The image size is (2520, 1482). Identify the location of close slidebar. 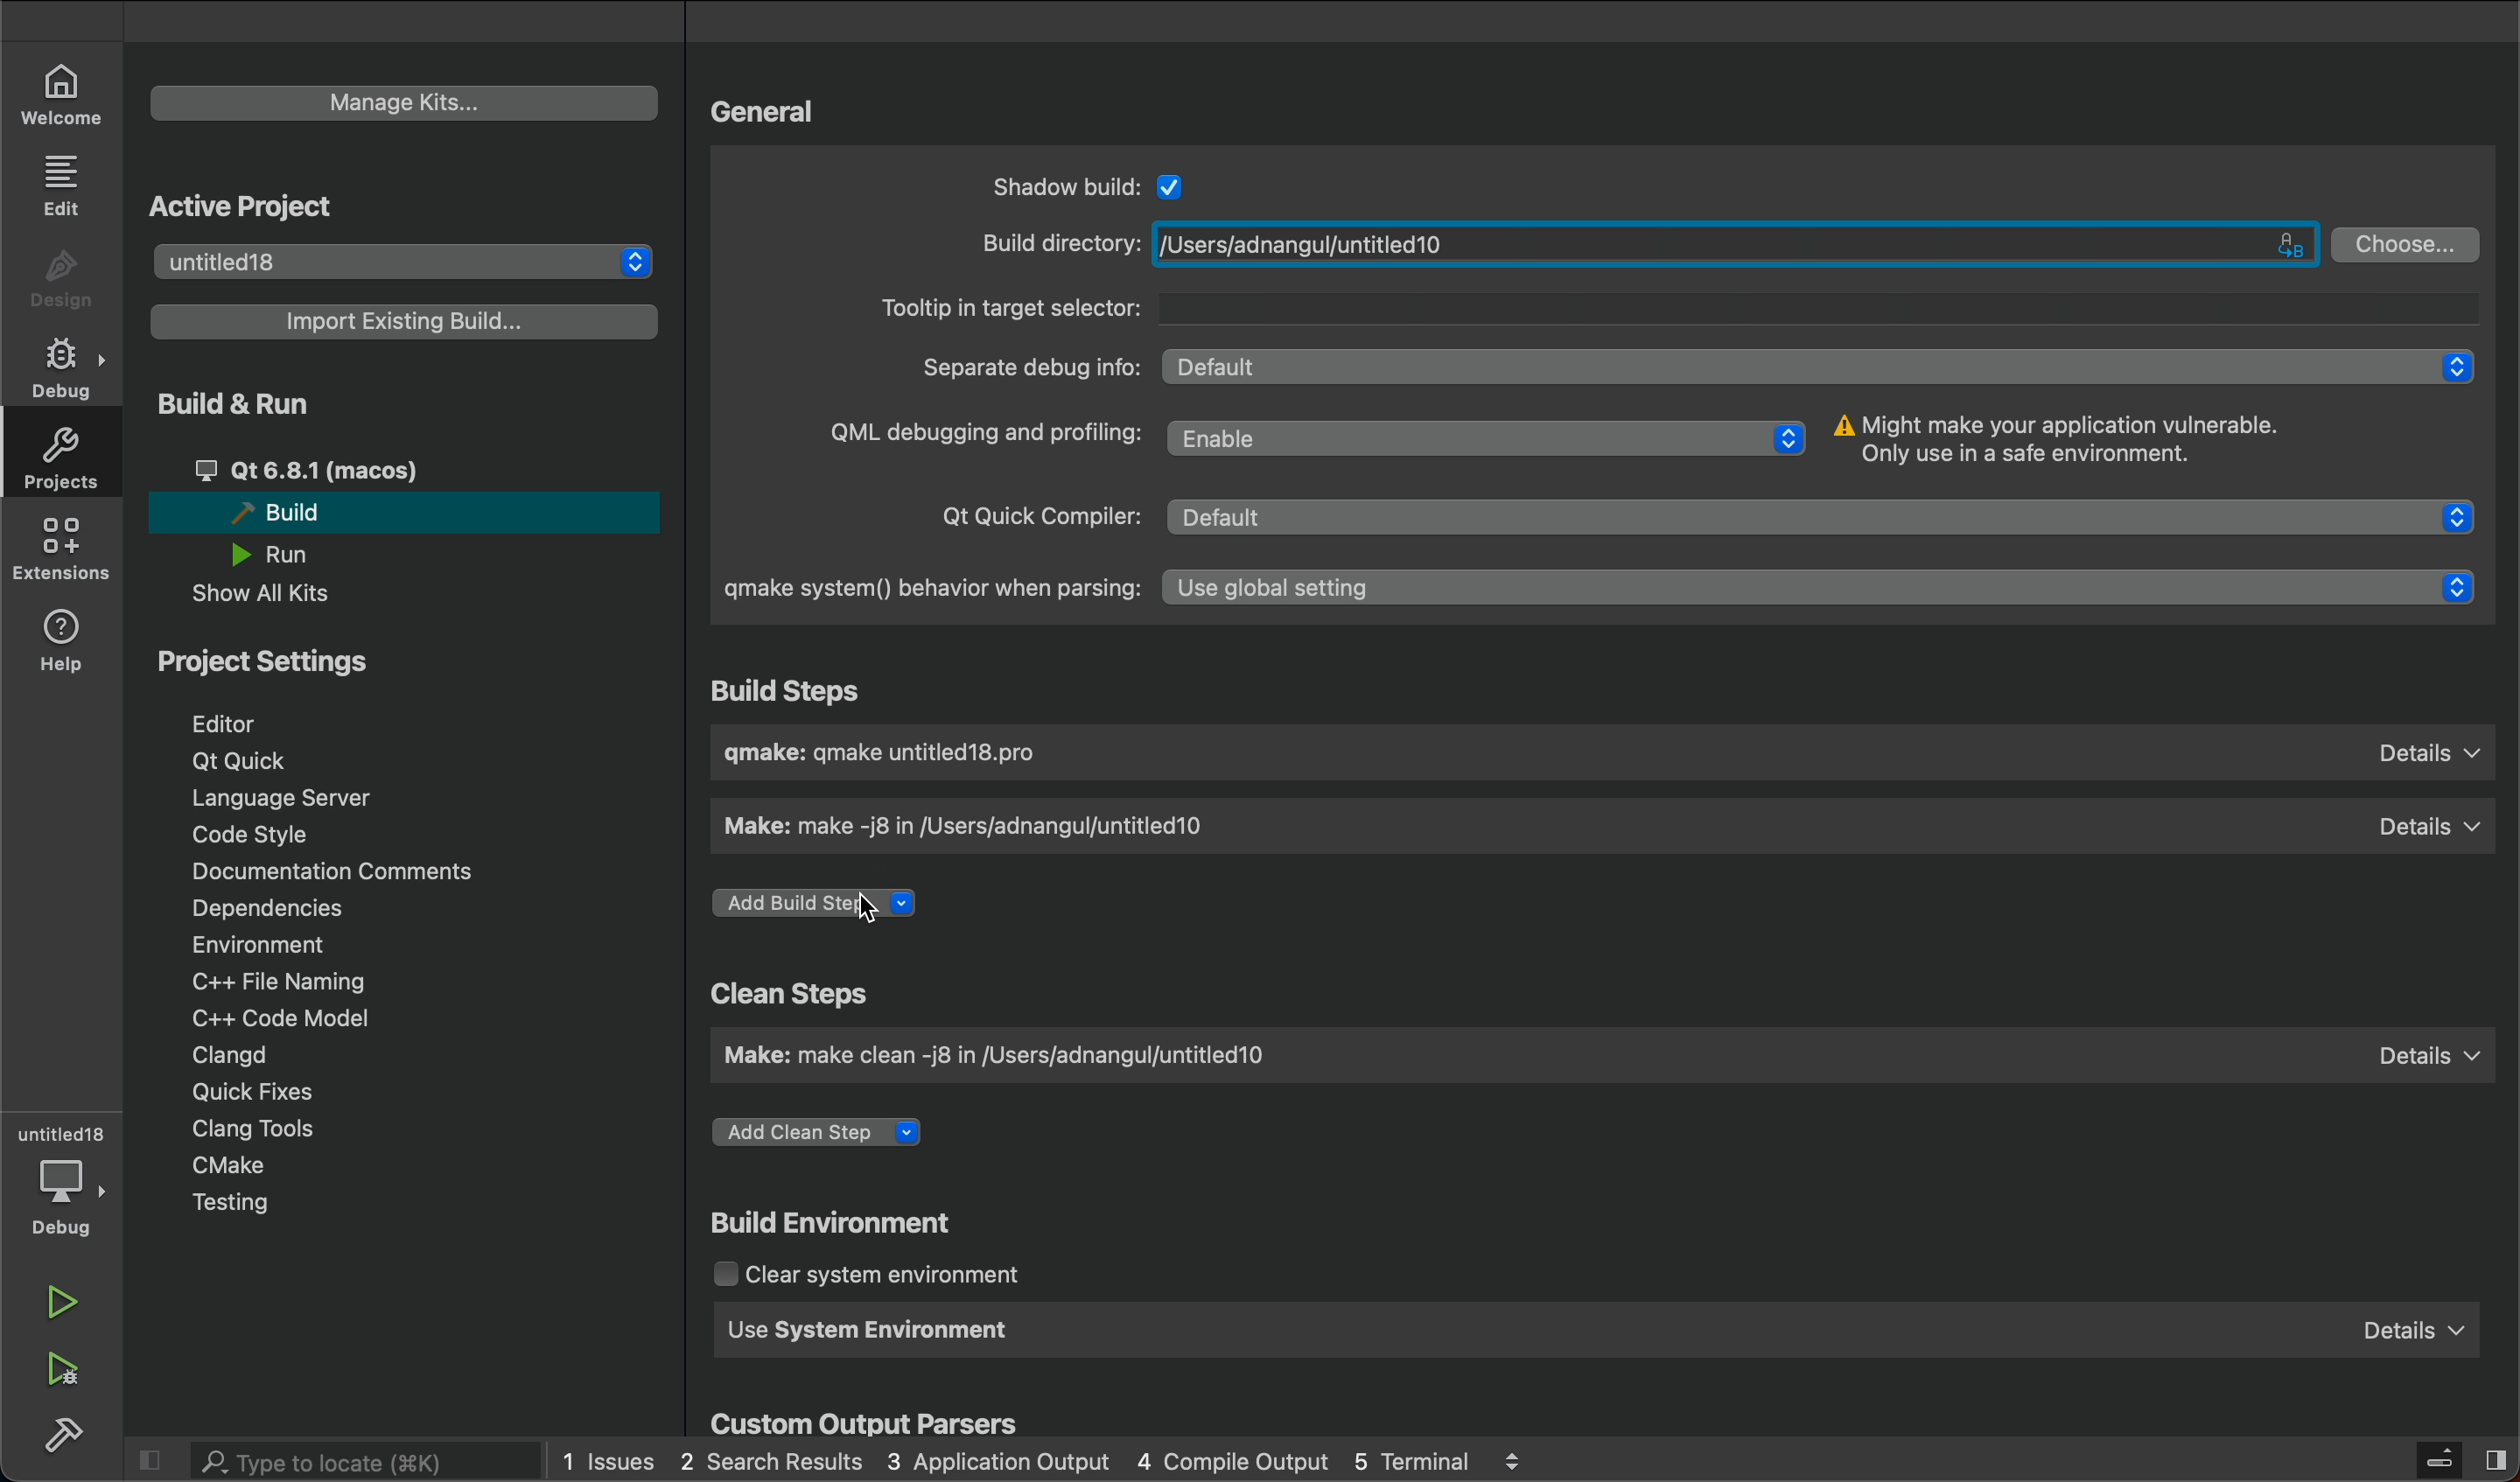
(2440, 1460).